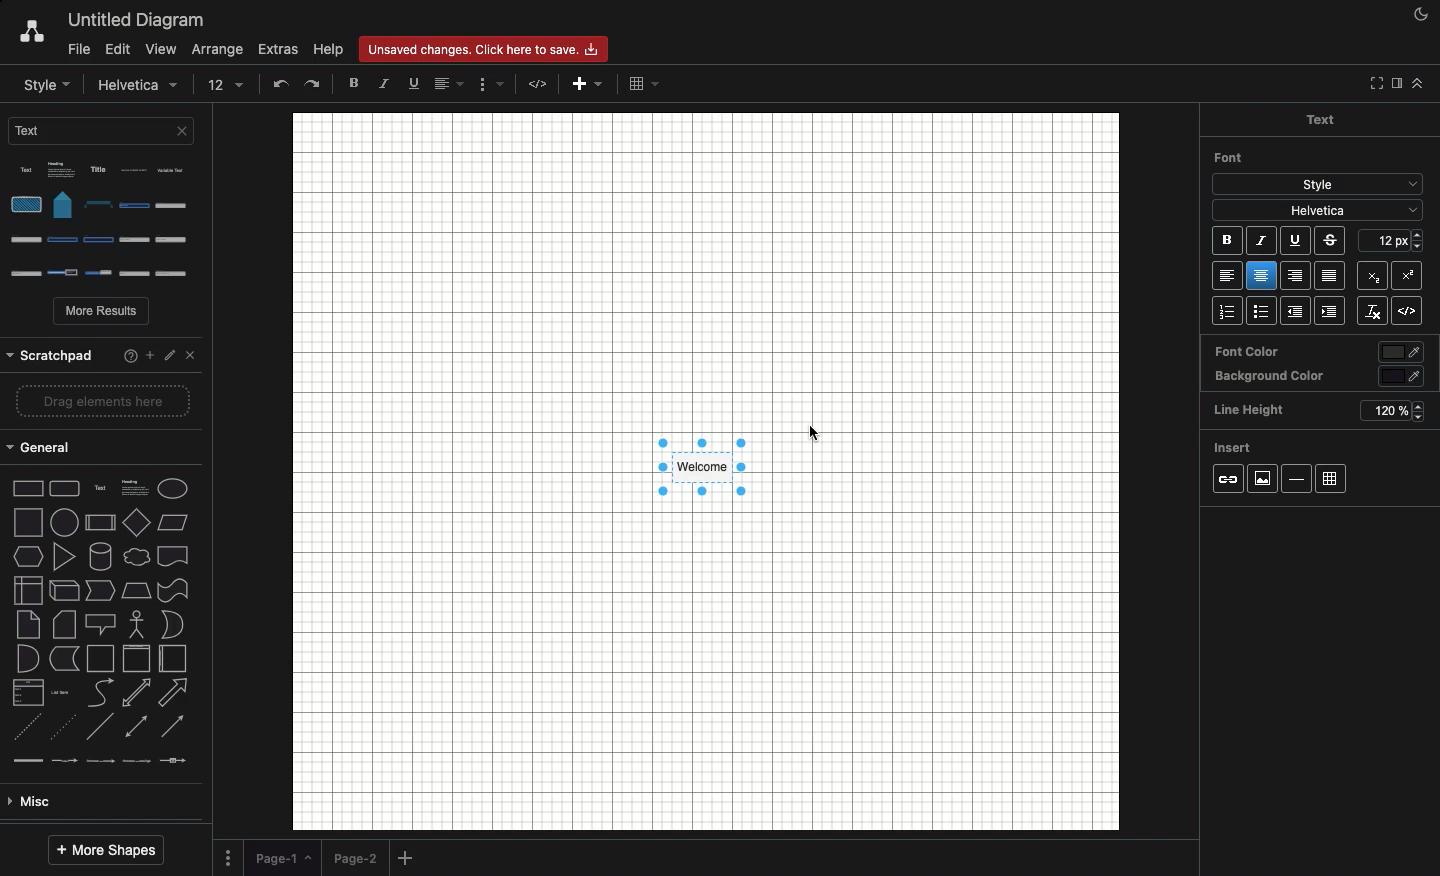 This screenshot has width=1440, height=876. What do you see at coordinates (107, 594) in the screenshot?
I see `line types` at bounding box center [107, 594].